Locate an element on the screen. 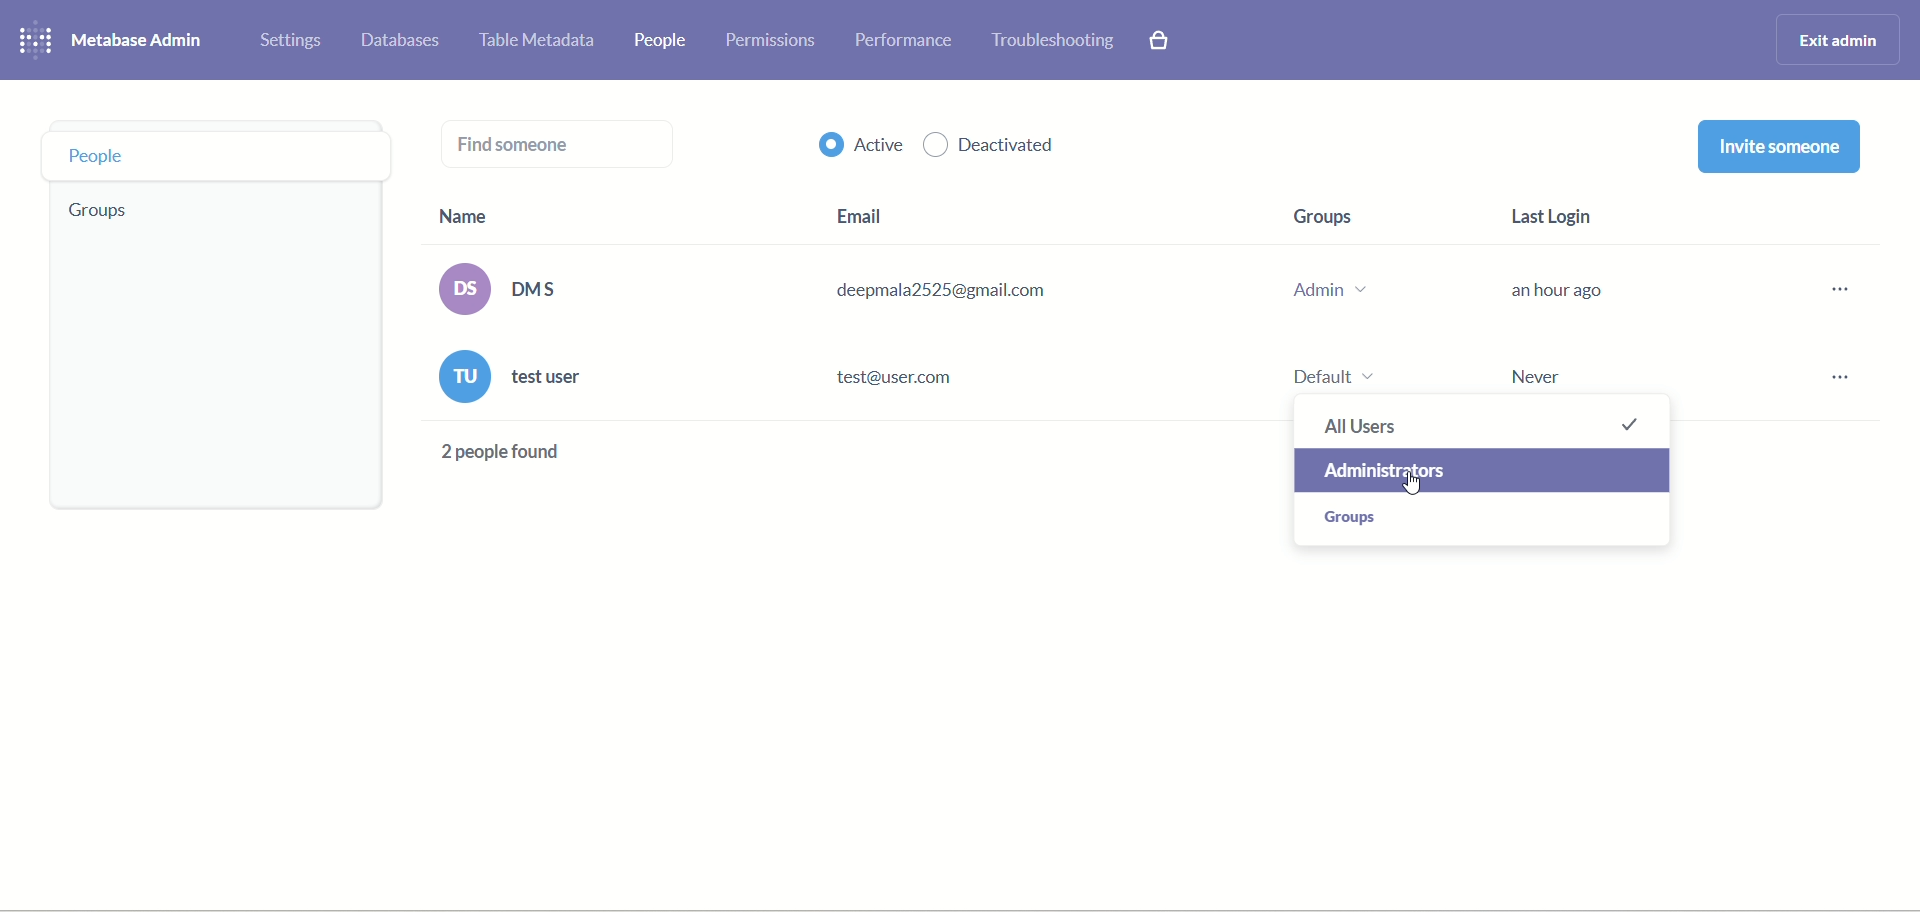 This screenshot has height=912, width=1920. groups is located at coordinates (105, 212).